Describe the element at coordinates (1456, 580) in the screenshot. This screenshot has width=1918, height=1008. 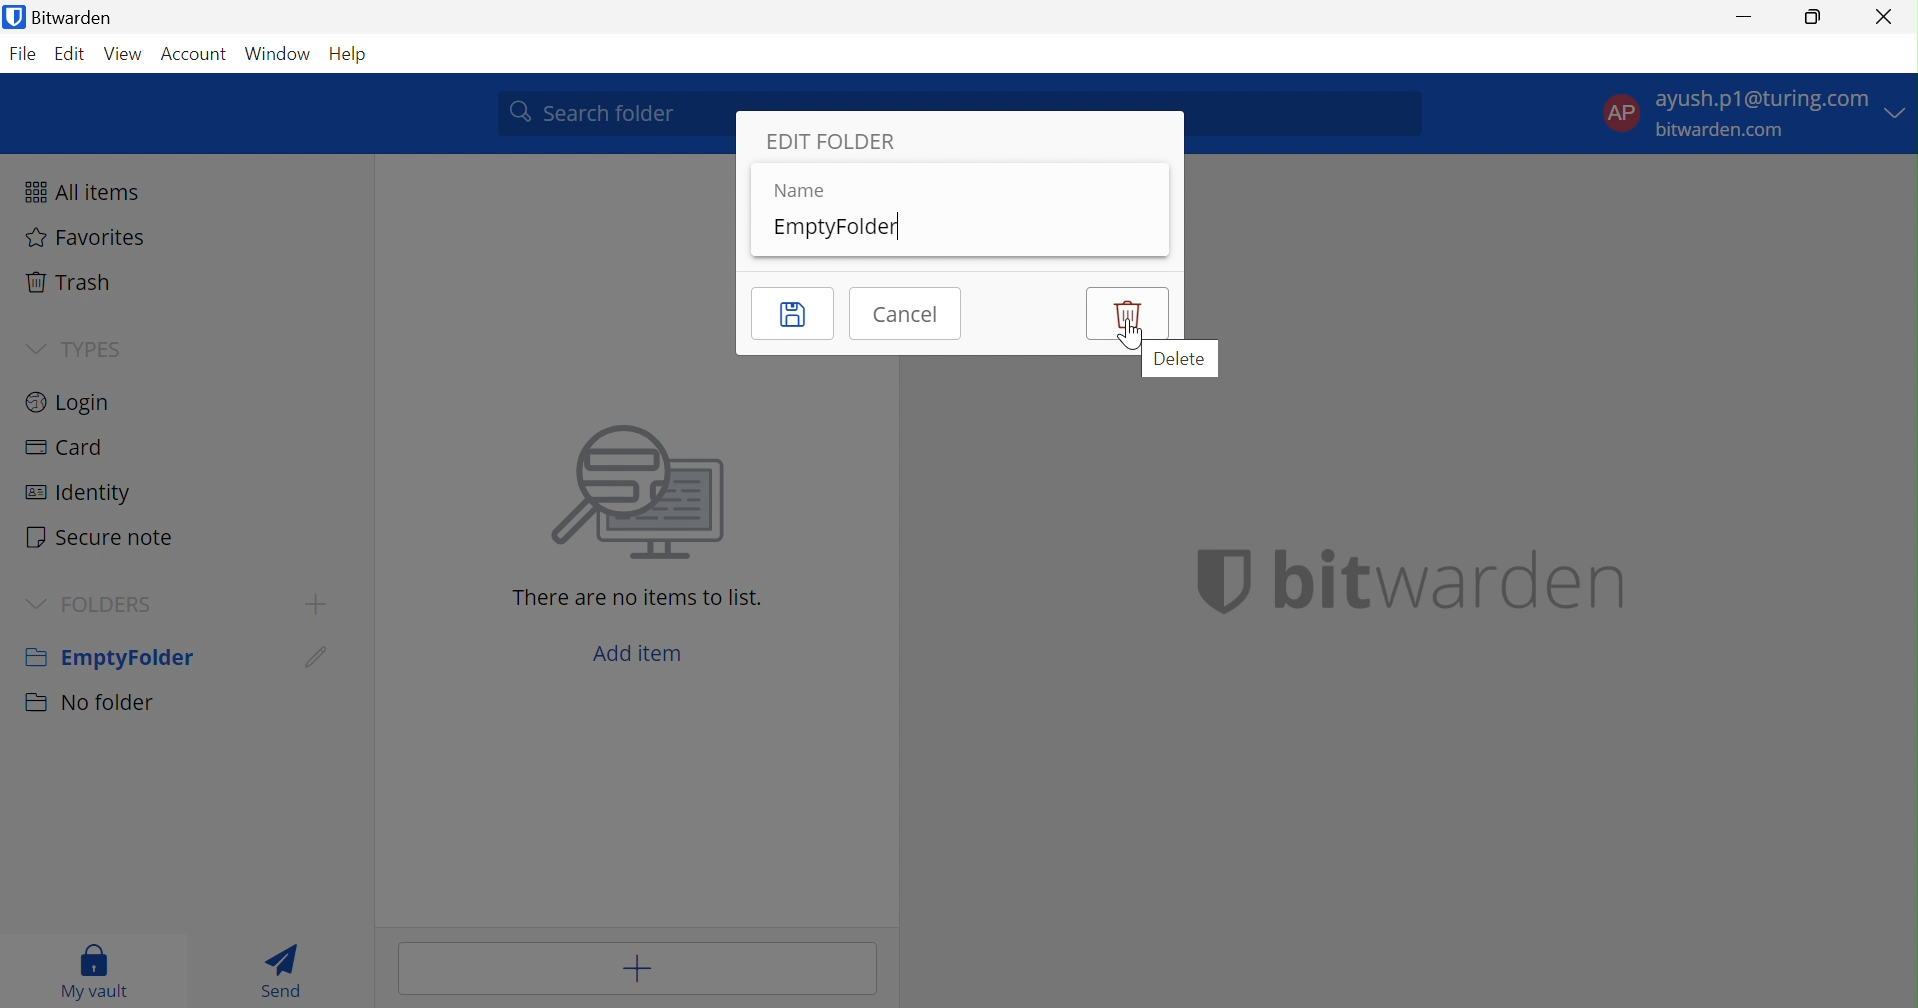
I see `bitwarden` at that location.